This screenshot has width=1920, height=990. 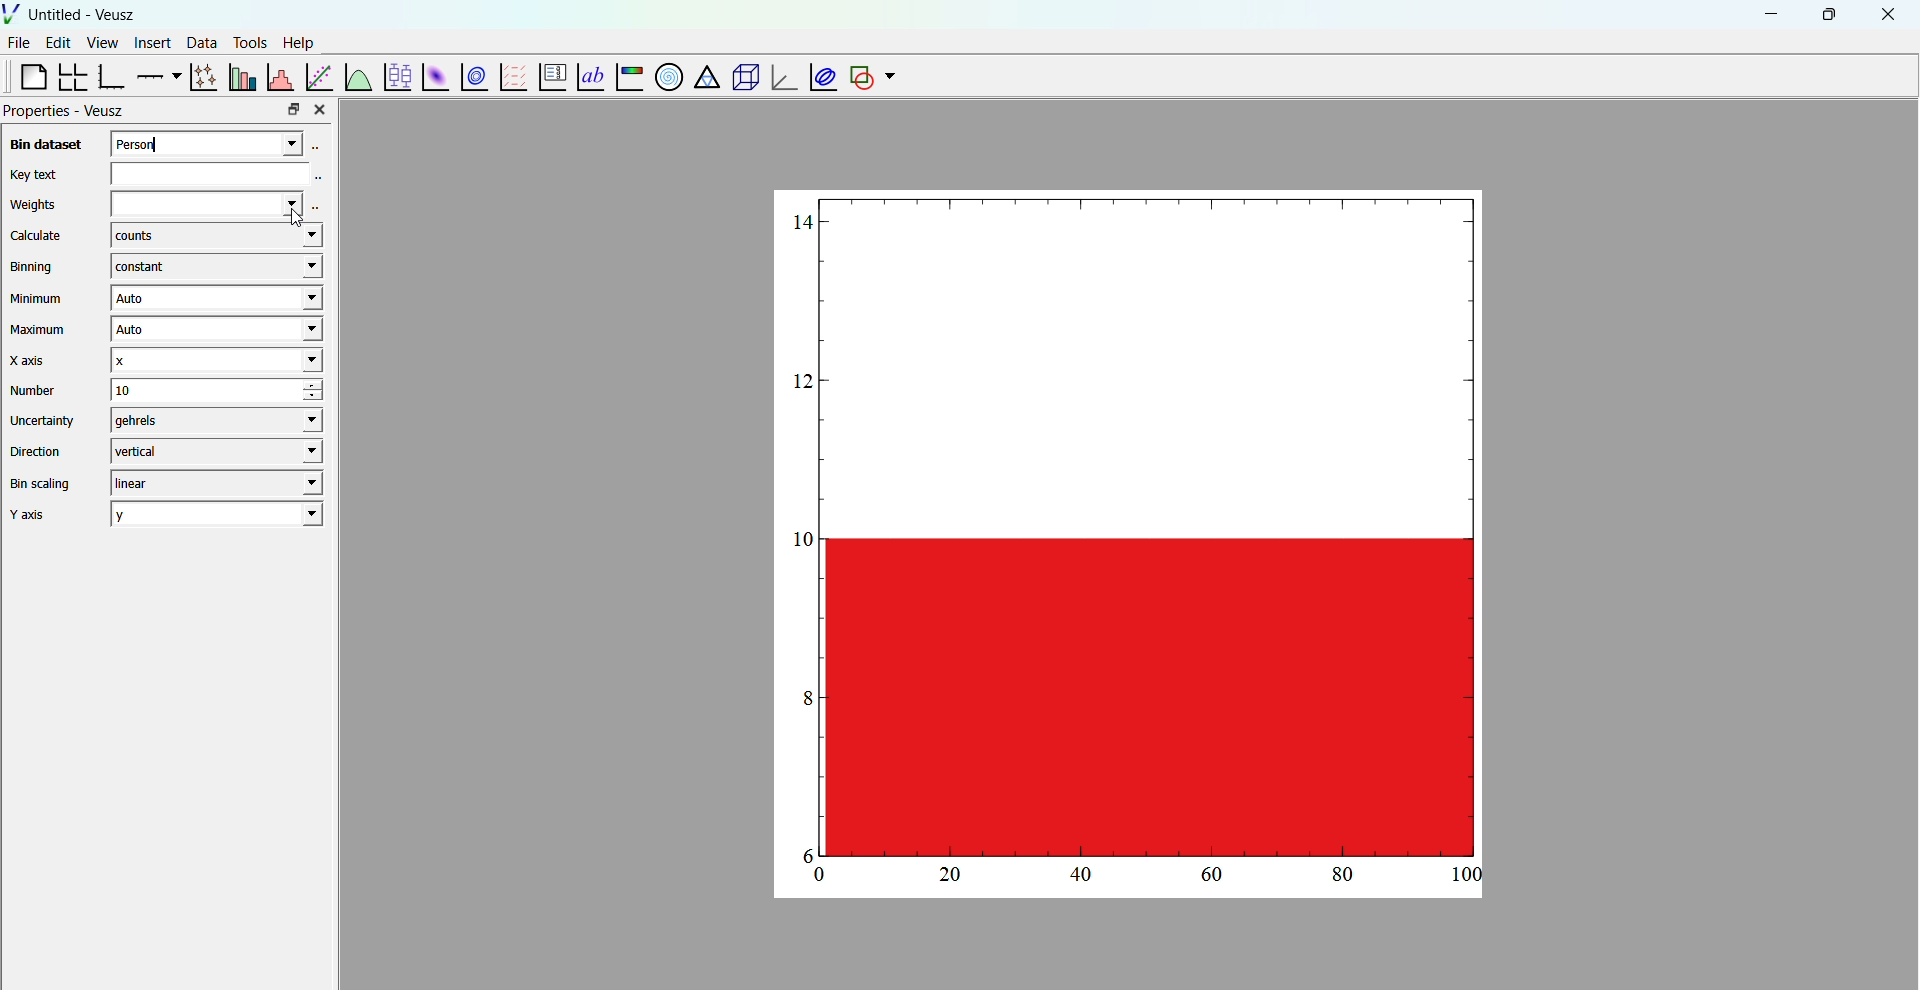 What do you see at coordinates (84, 15) in the screenshot?
I see `Untitled - Veusz` at bounding box center [84, 15].